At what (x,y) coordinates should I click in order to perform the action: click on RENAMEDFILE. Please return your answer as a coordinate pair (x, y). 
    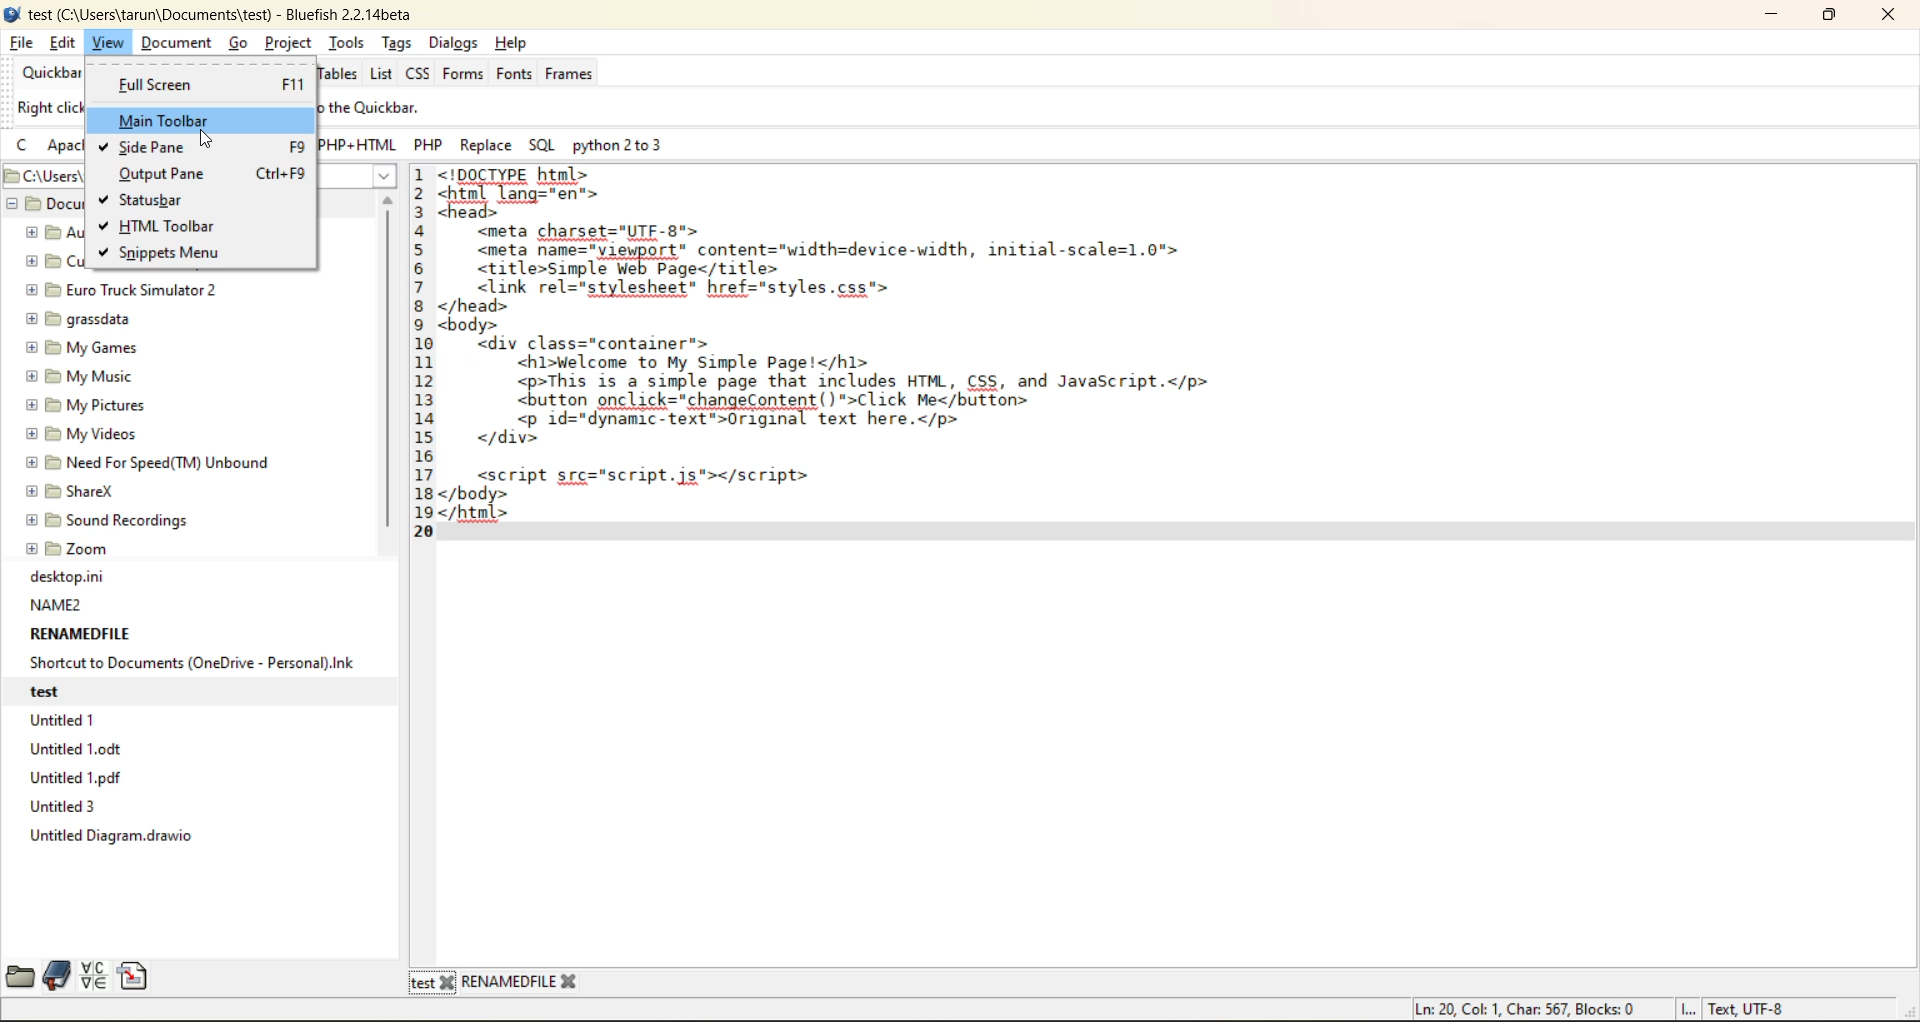
    Looking at the image, I should click on (82, 635).